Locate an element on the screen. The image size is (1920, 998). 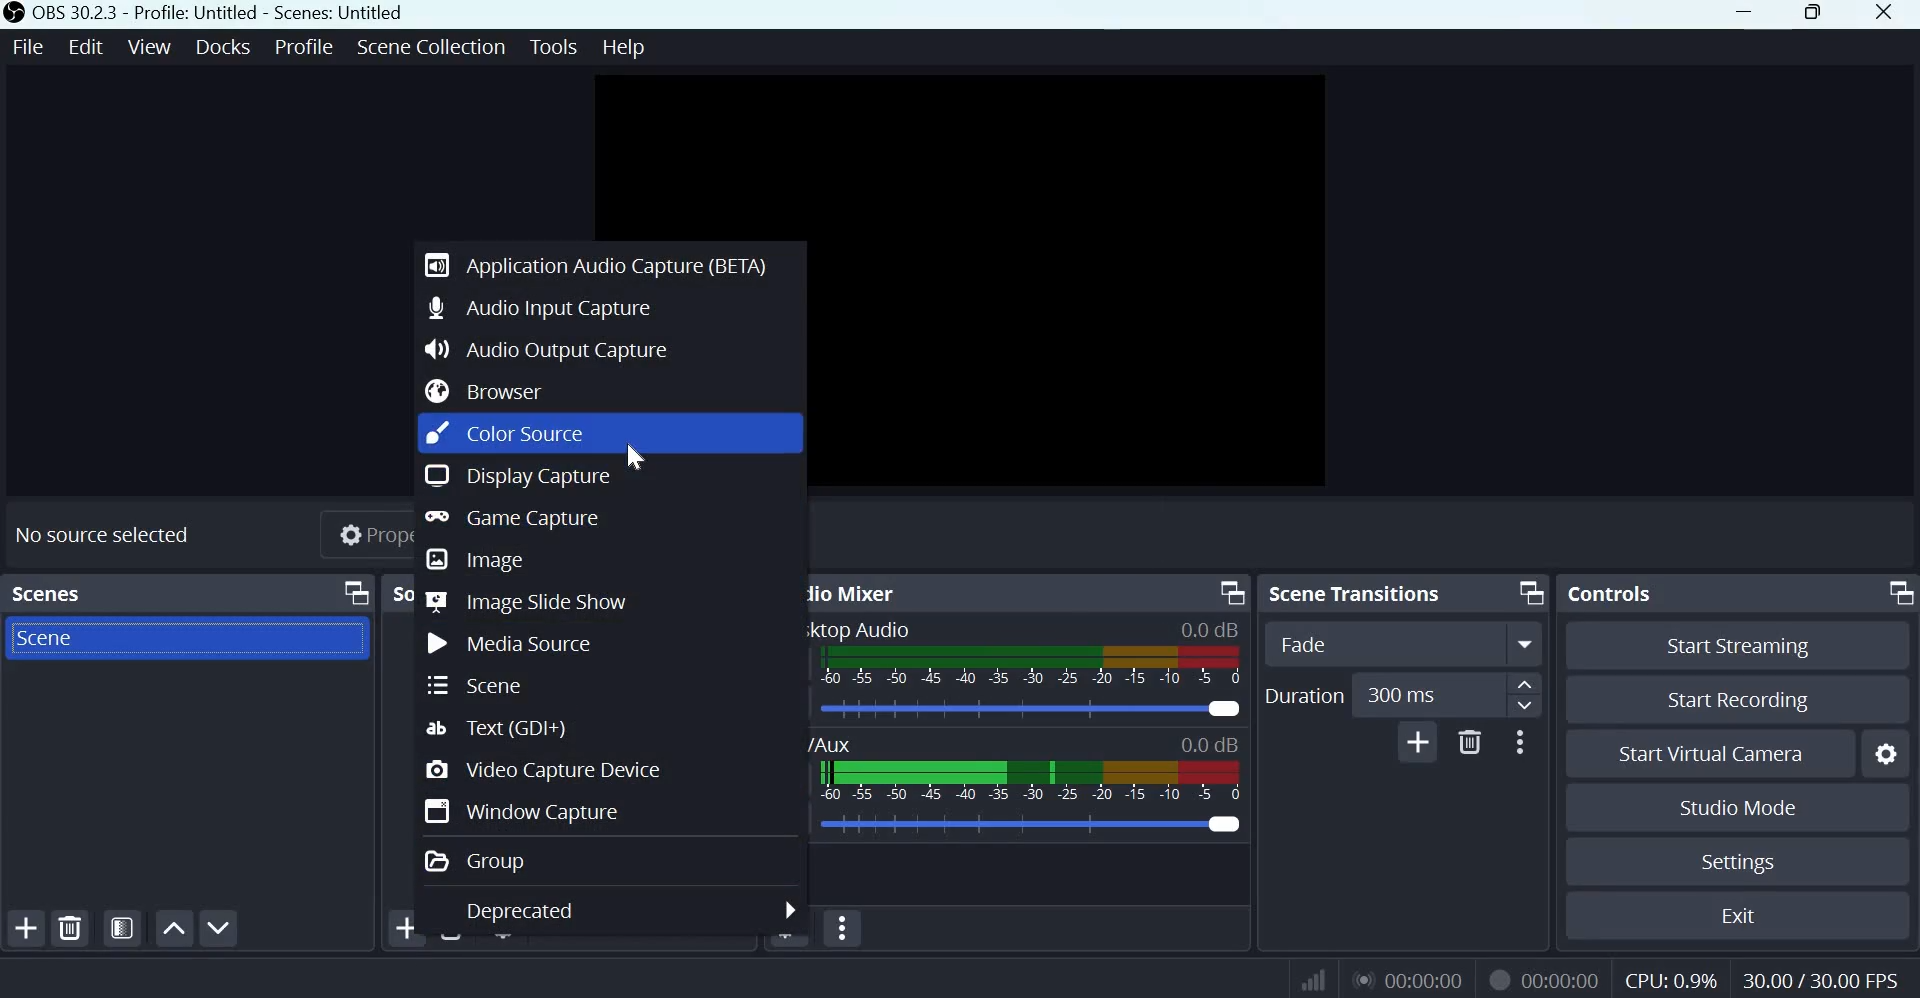
Controls is located at coordinates (1615, 590).